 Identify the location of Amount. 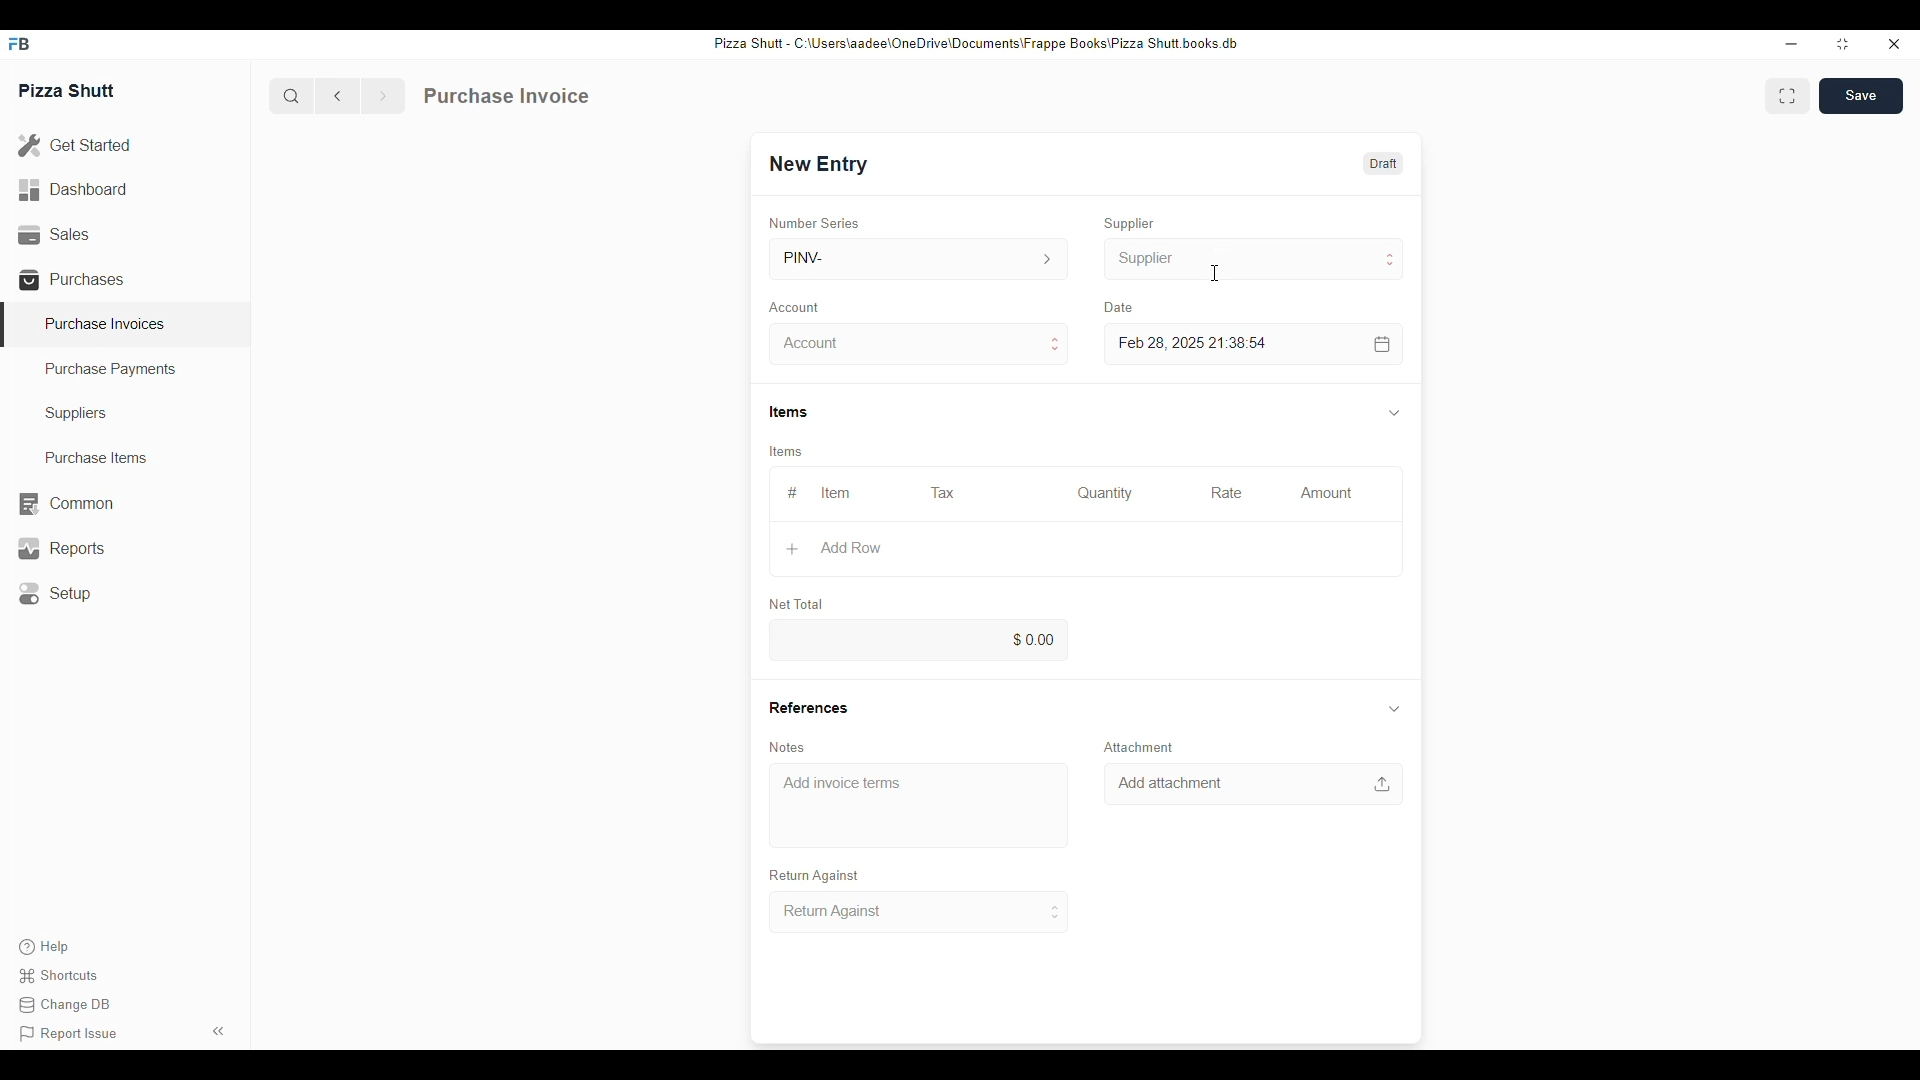
(1326, 492).